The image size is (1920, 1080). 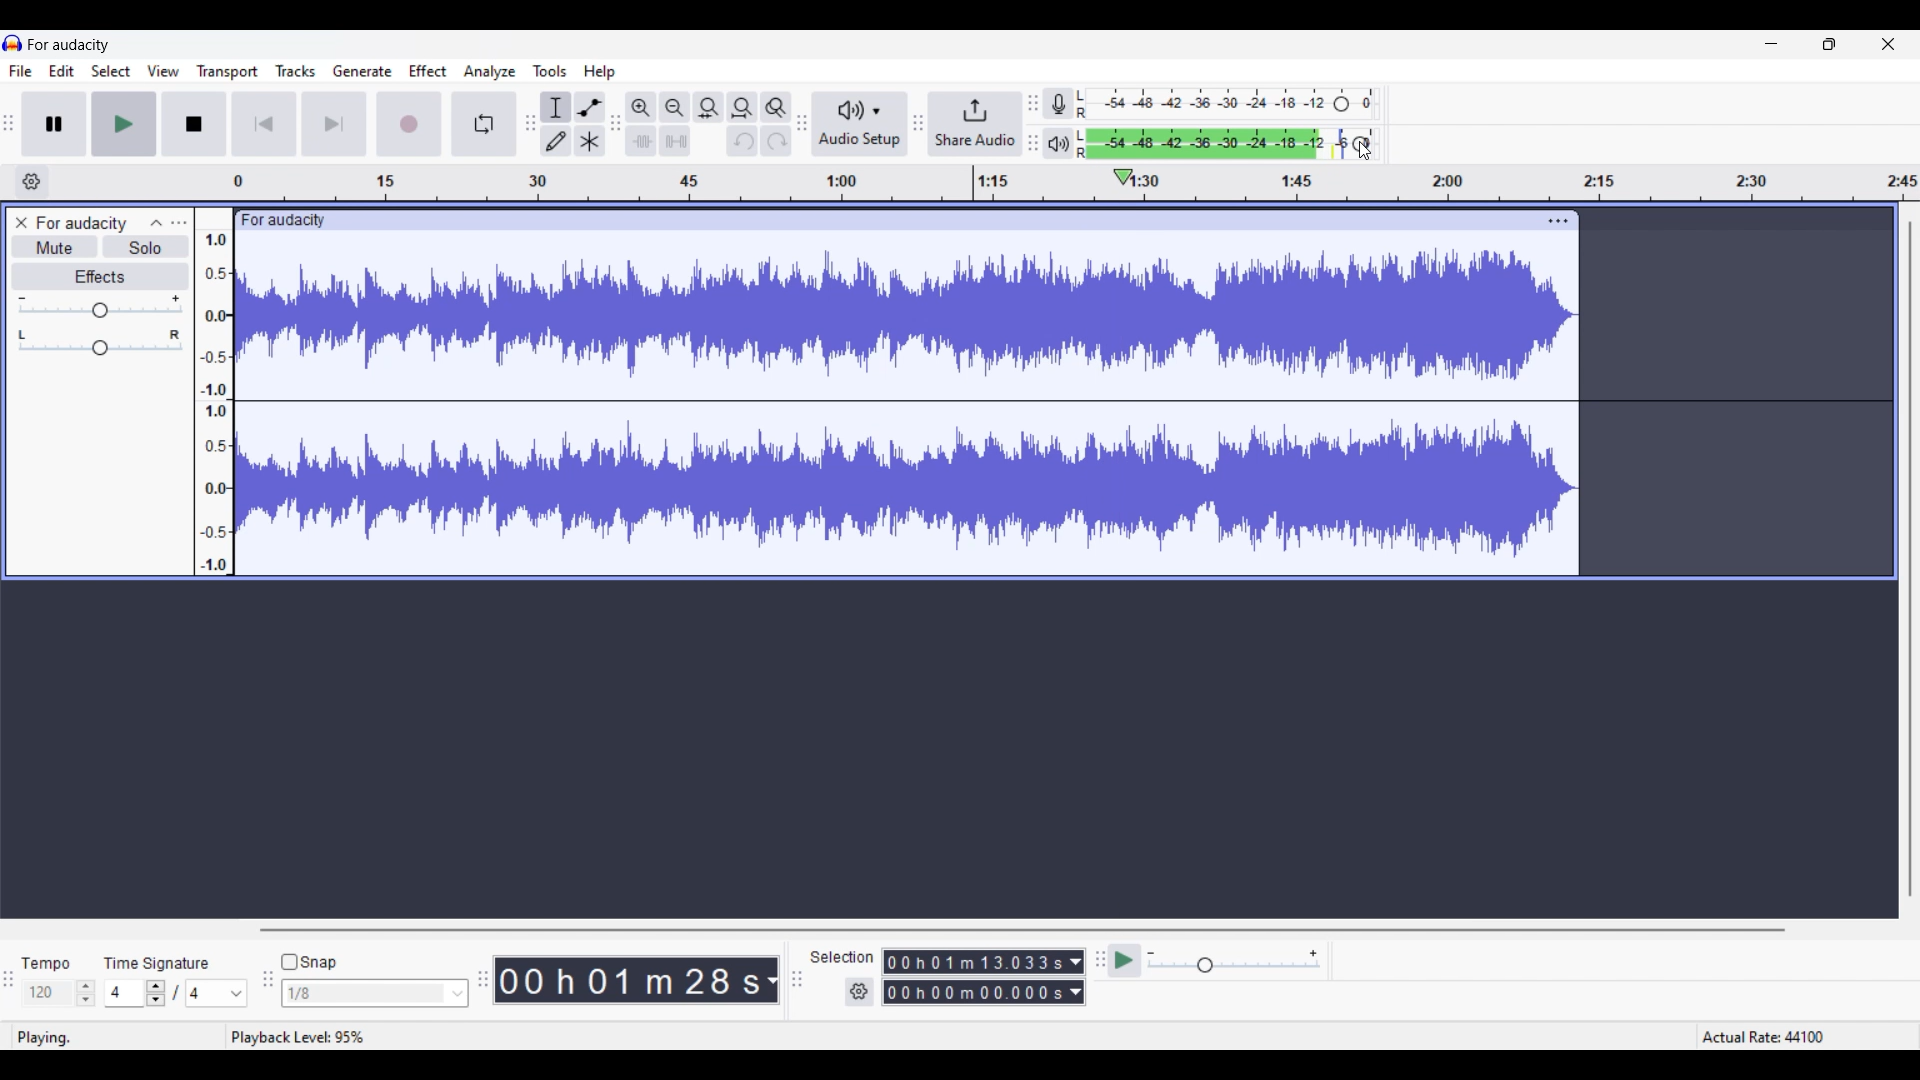 What do you see at coordinates (176, 992) in the screenshot?
I see `Time signature settings` at bounding box center [176, 992].